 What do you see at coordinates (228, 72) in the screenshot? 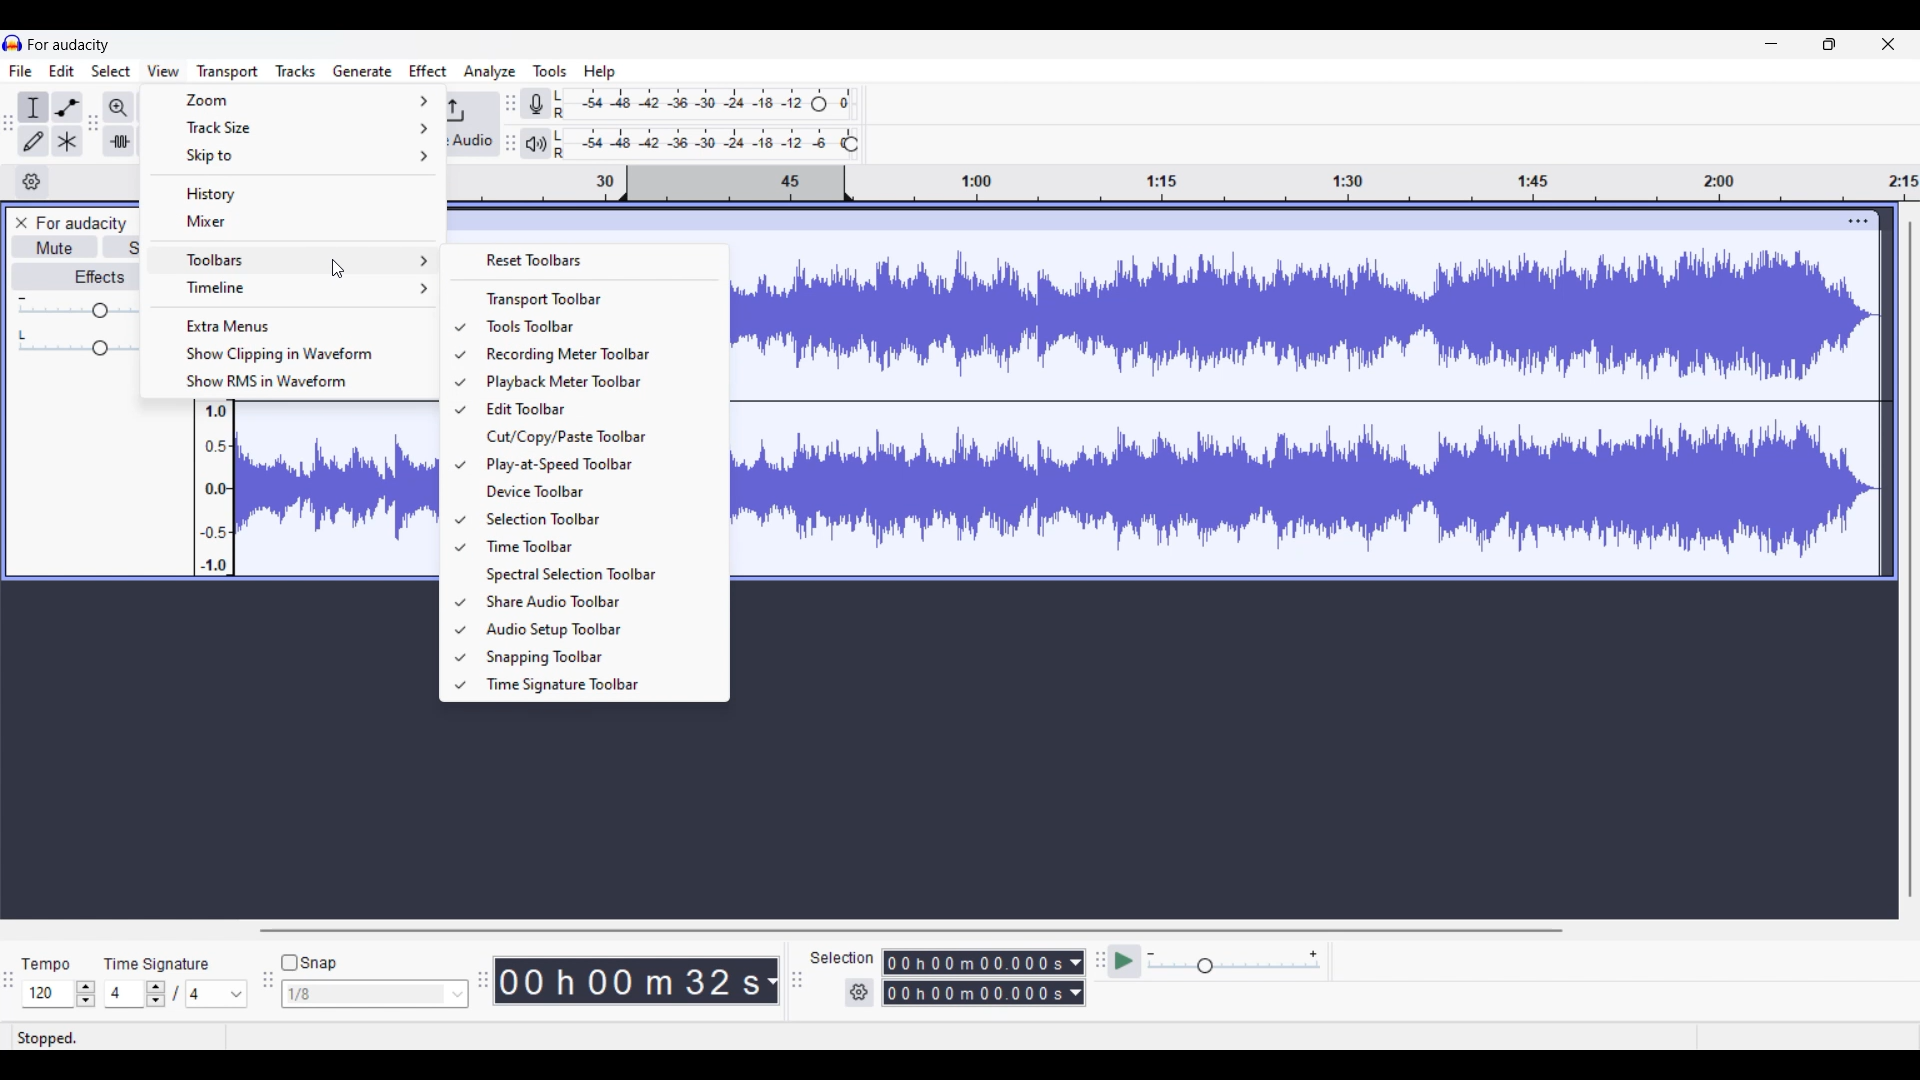
I see `Transport menu` at bounding box center [228, 72].